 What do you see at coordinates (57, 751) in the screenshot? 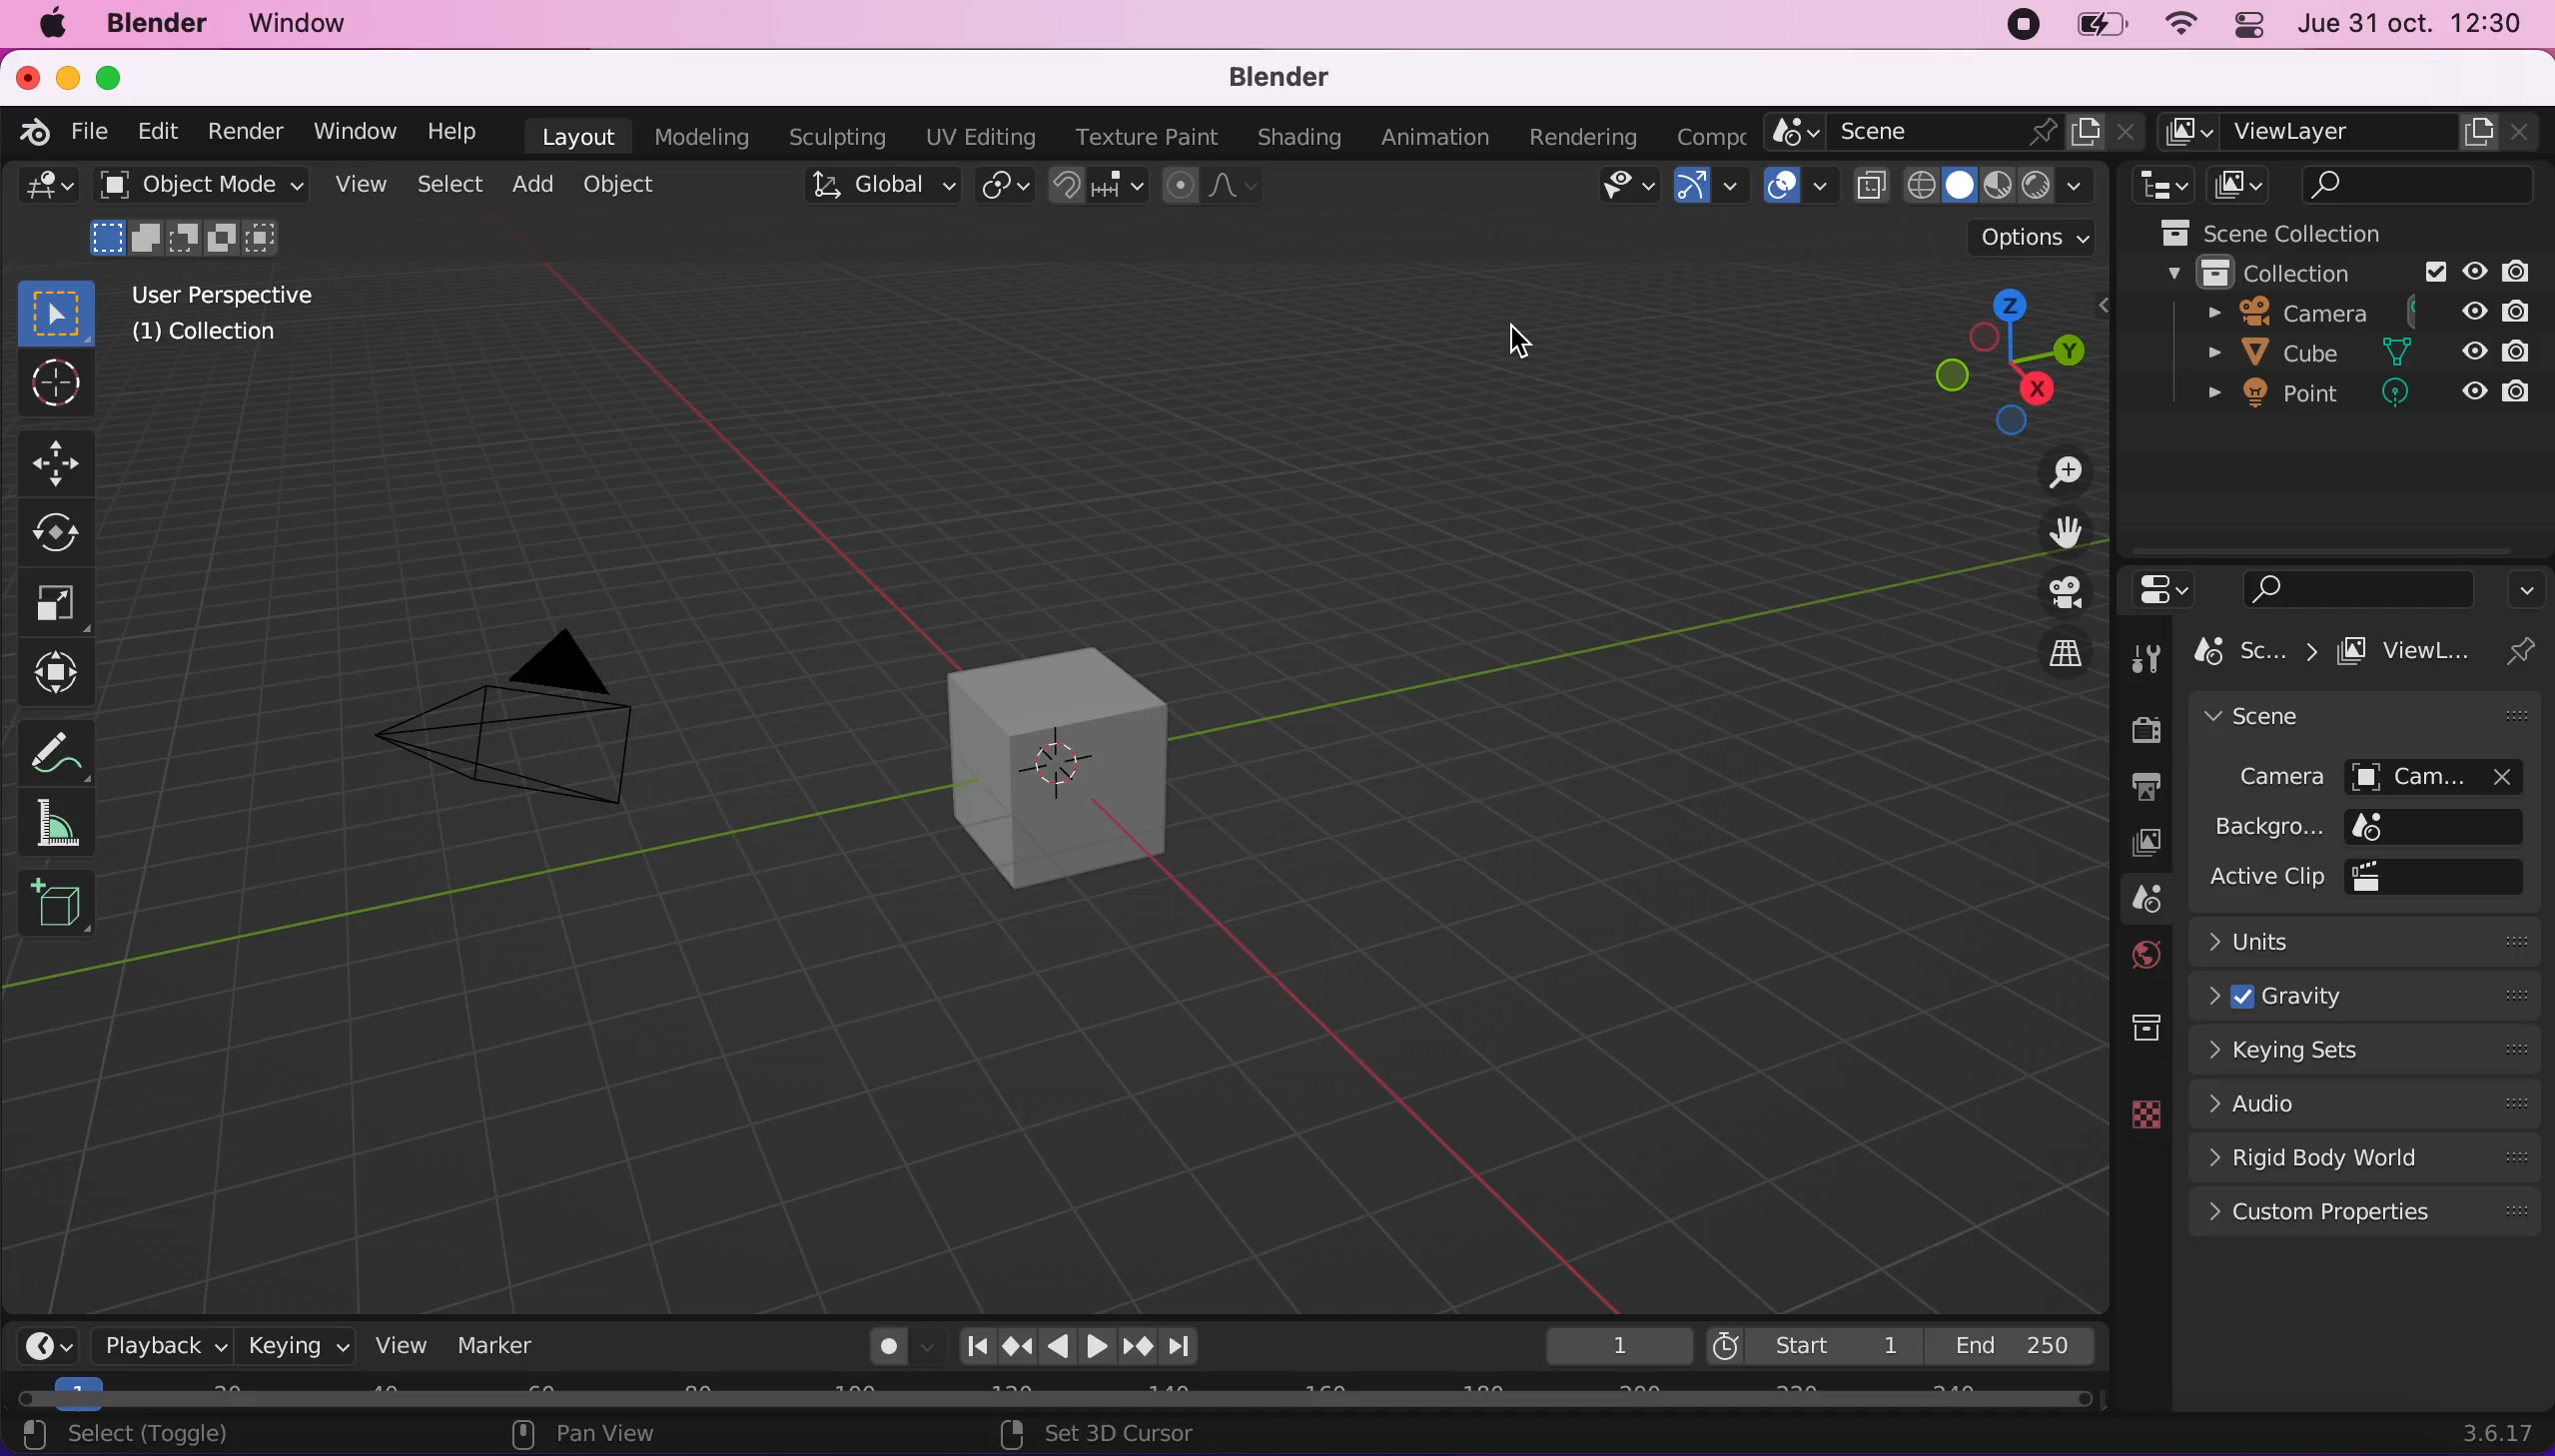
I see `annotate` at bounding box center [57, 751].